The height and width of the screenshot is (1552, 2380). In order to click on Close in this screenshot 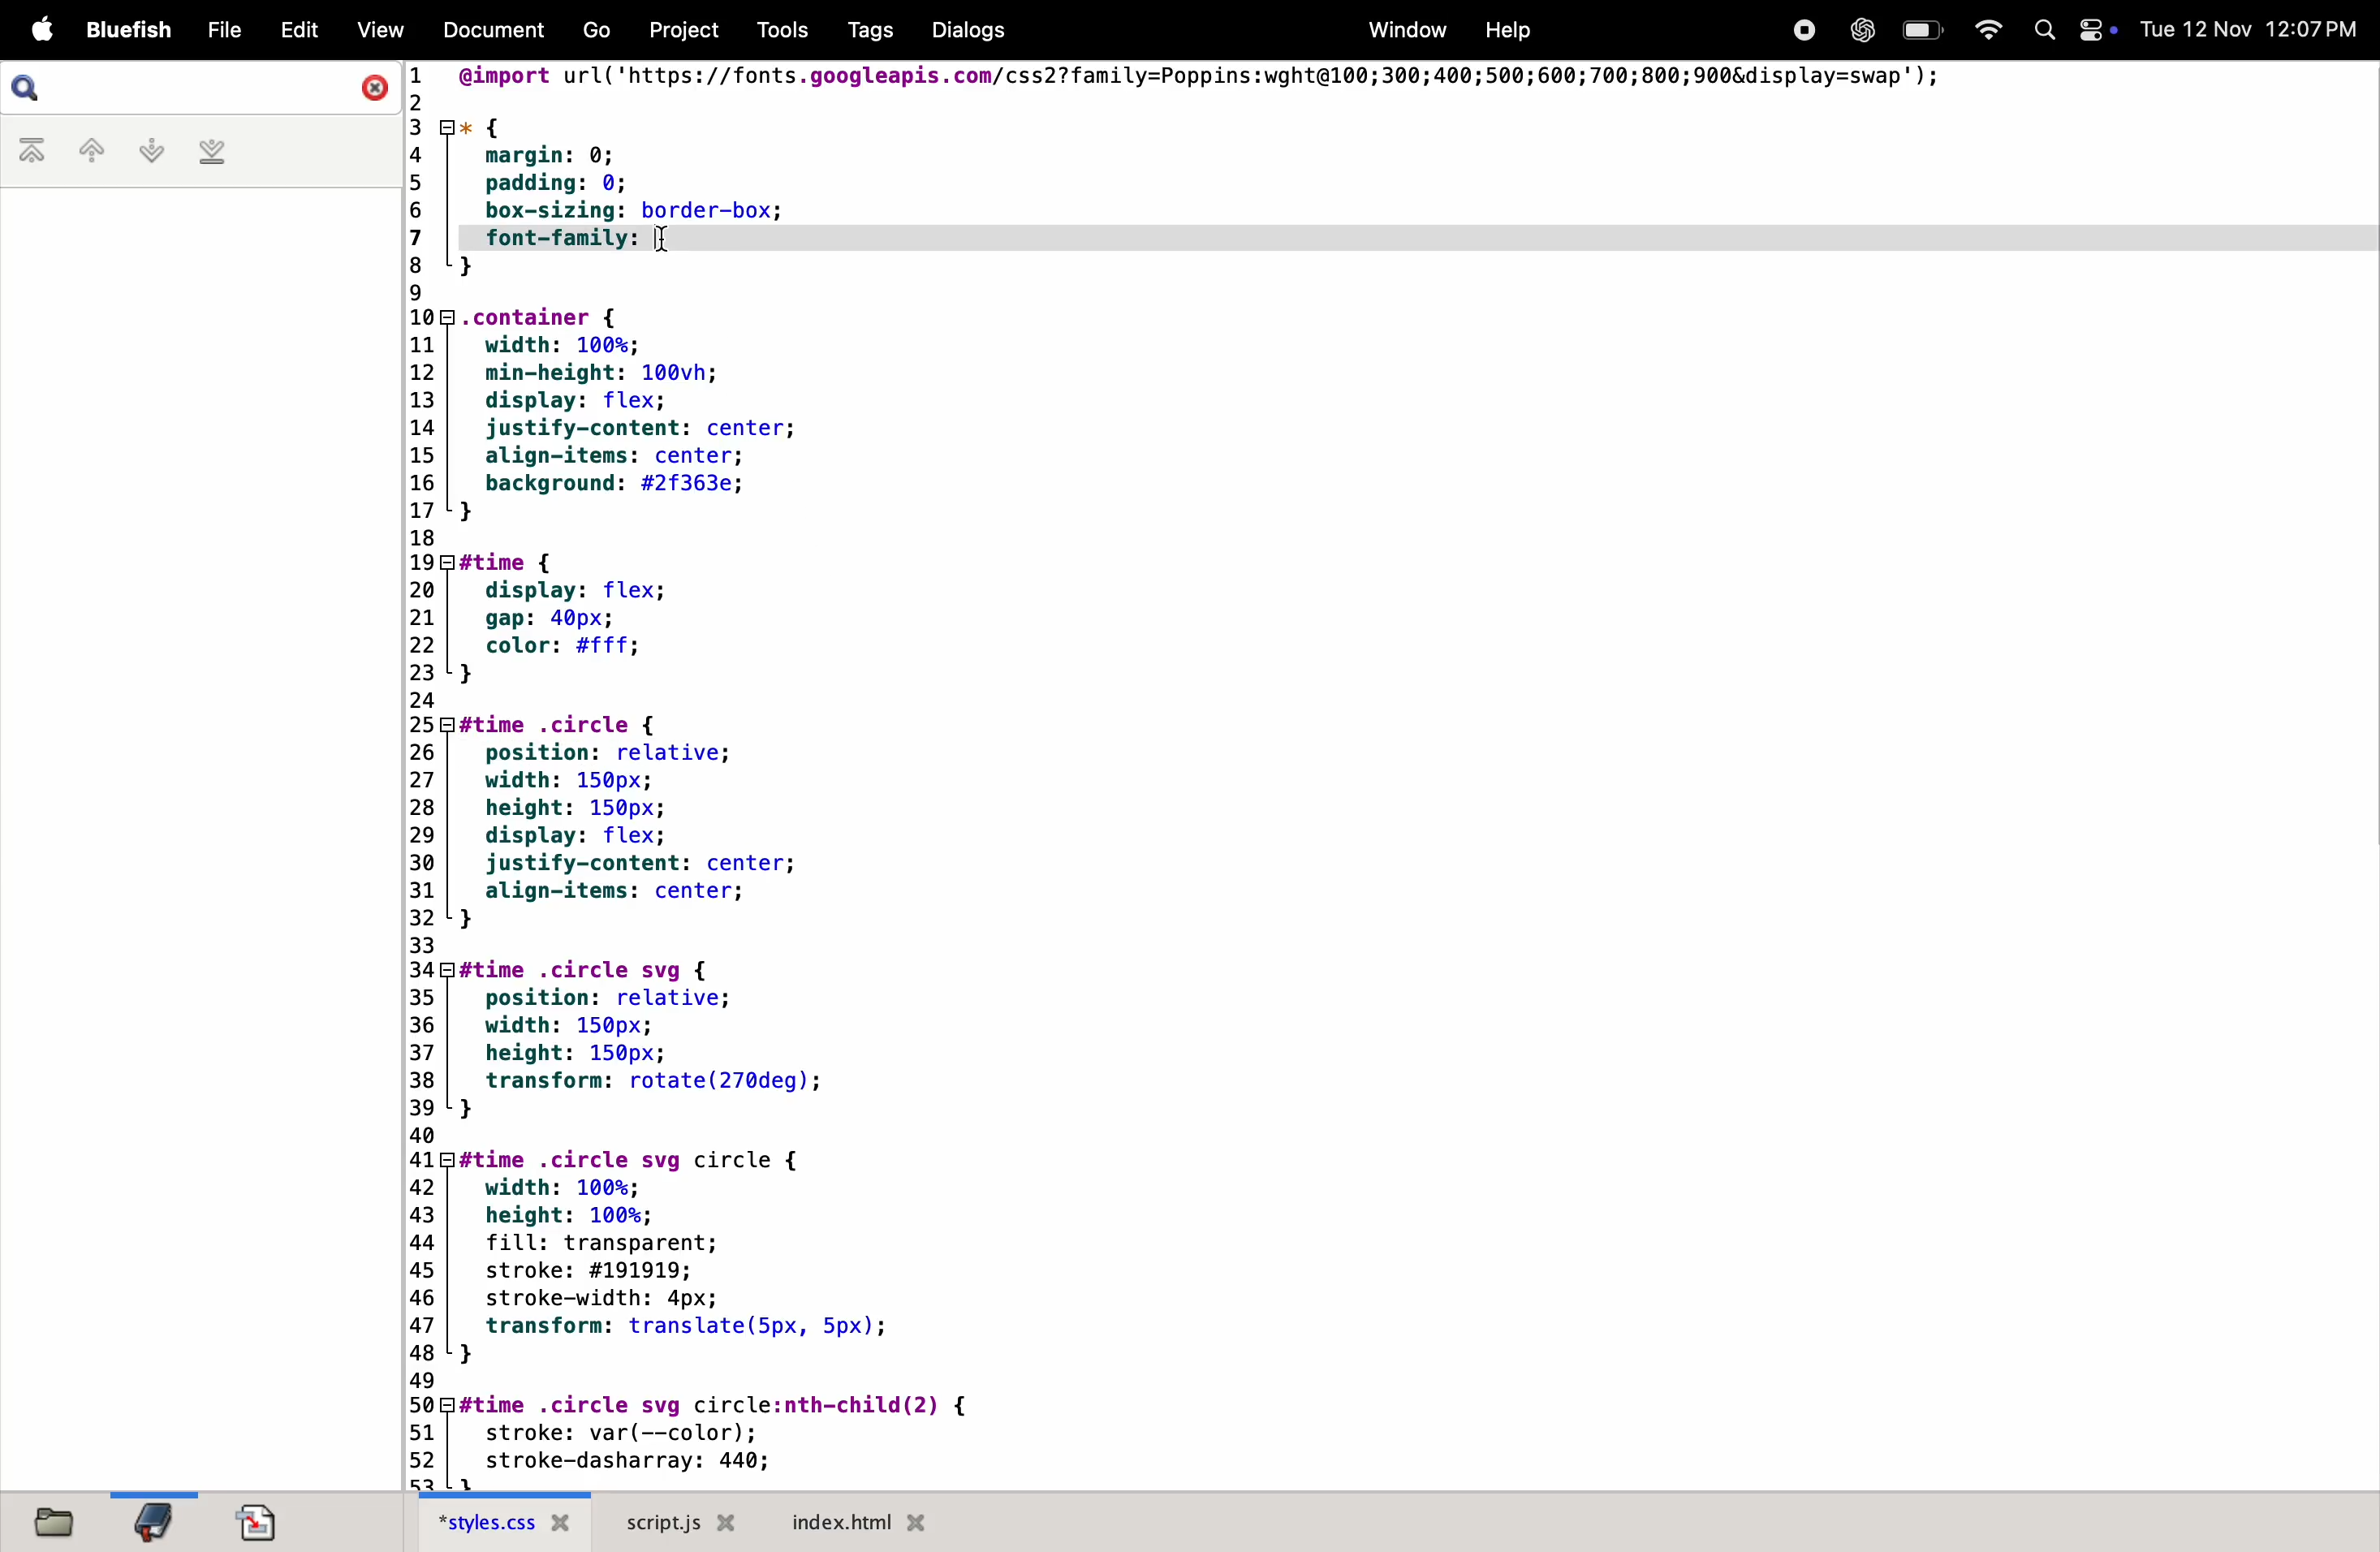, I will do `click(369, 86)`.